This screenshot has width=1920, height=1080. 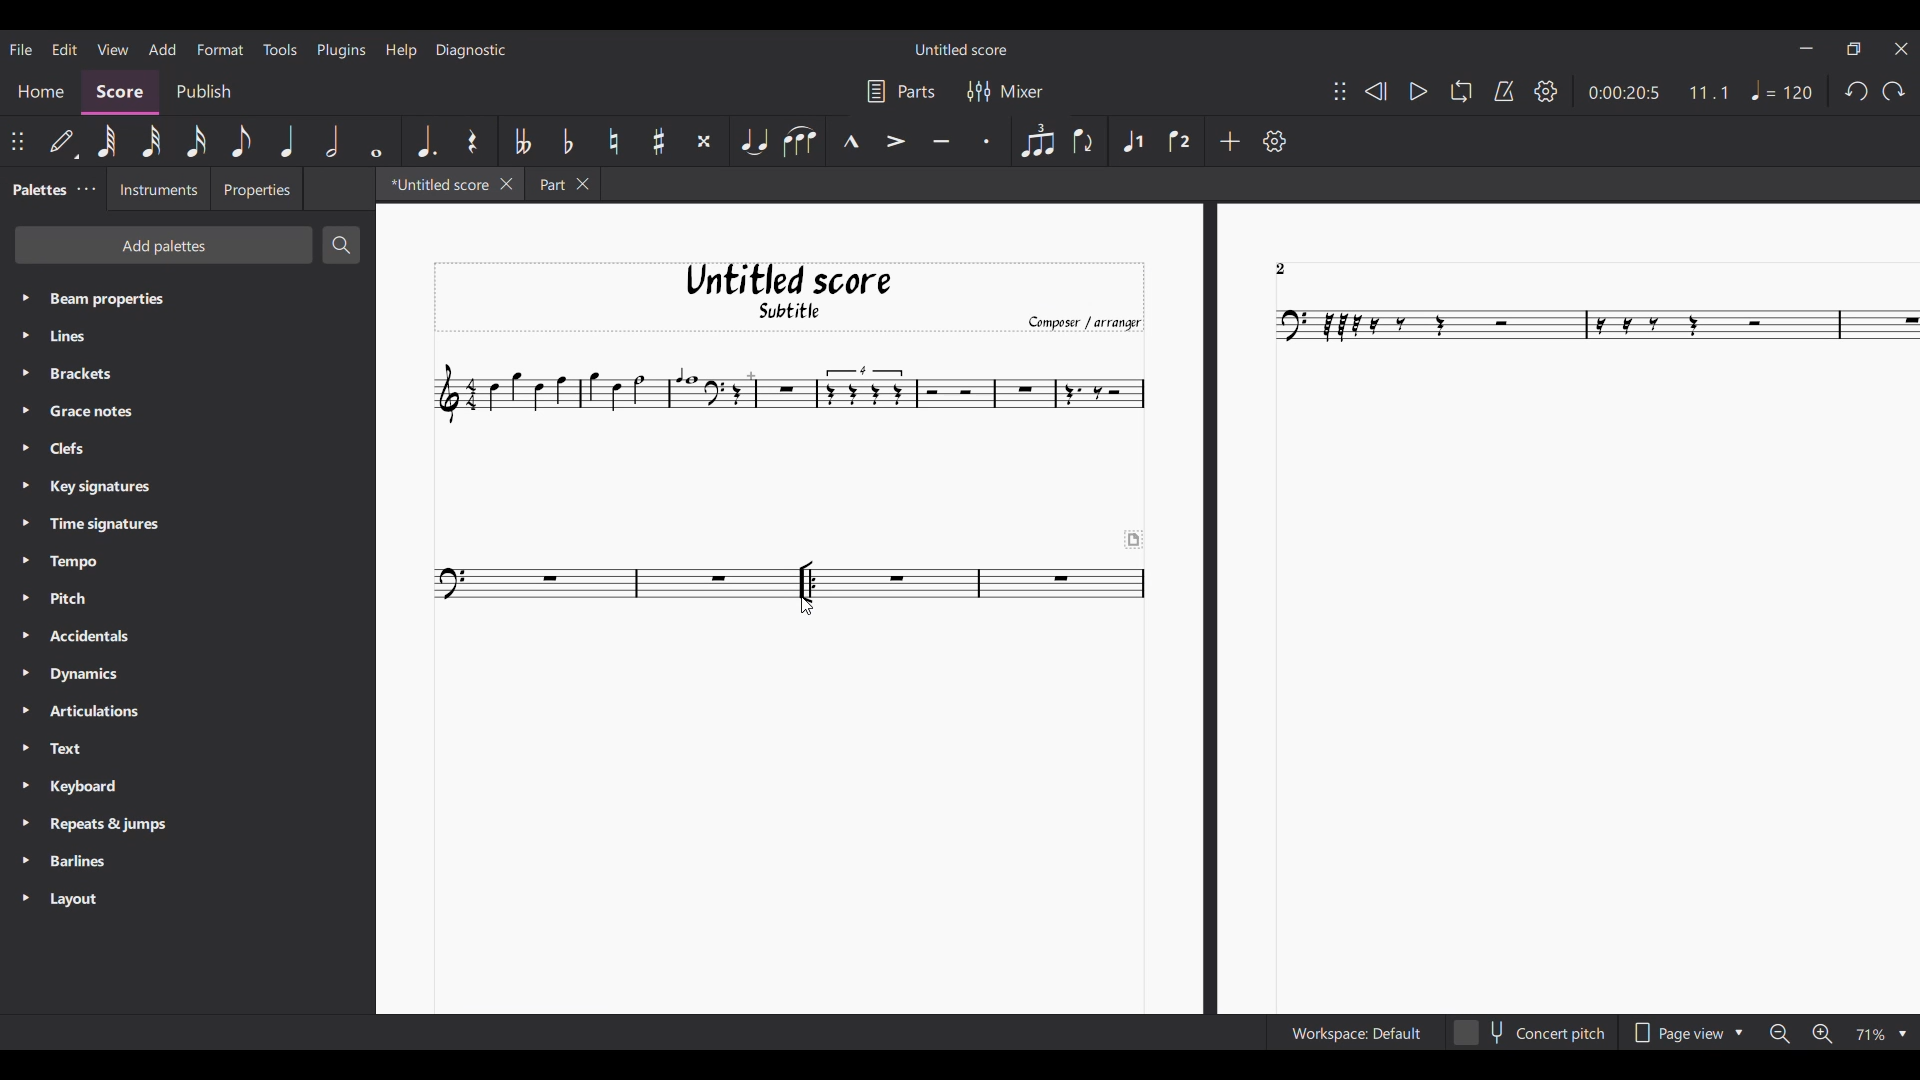 I want to click on Plugins menu, so click(x=341, y=51).